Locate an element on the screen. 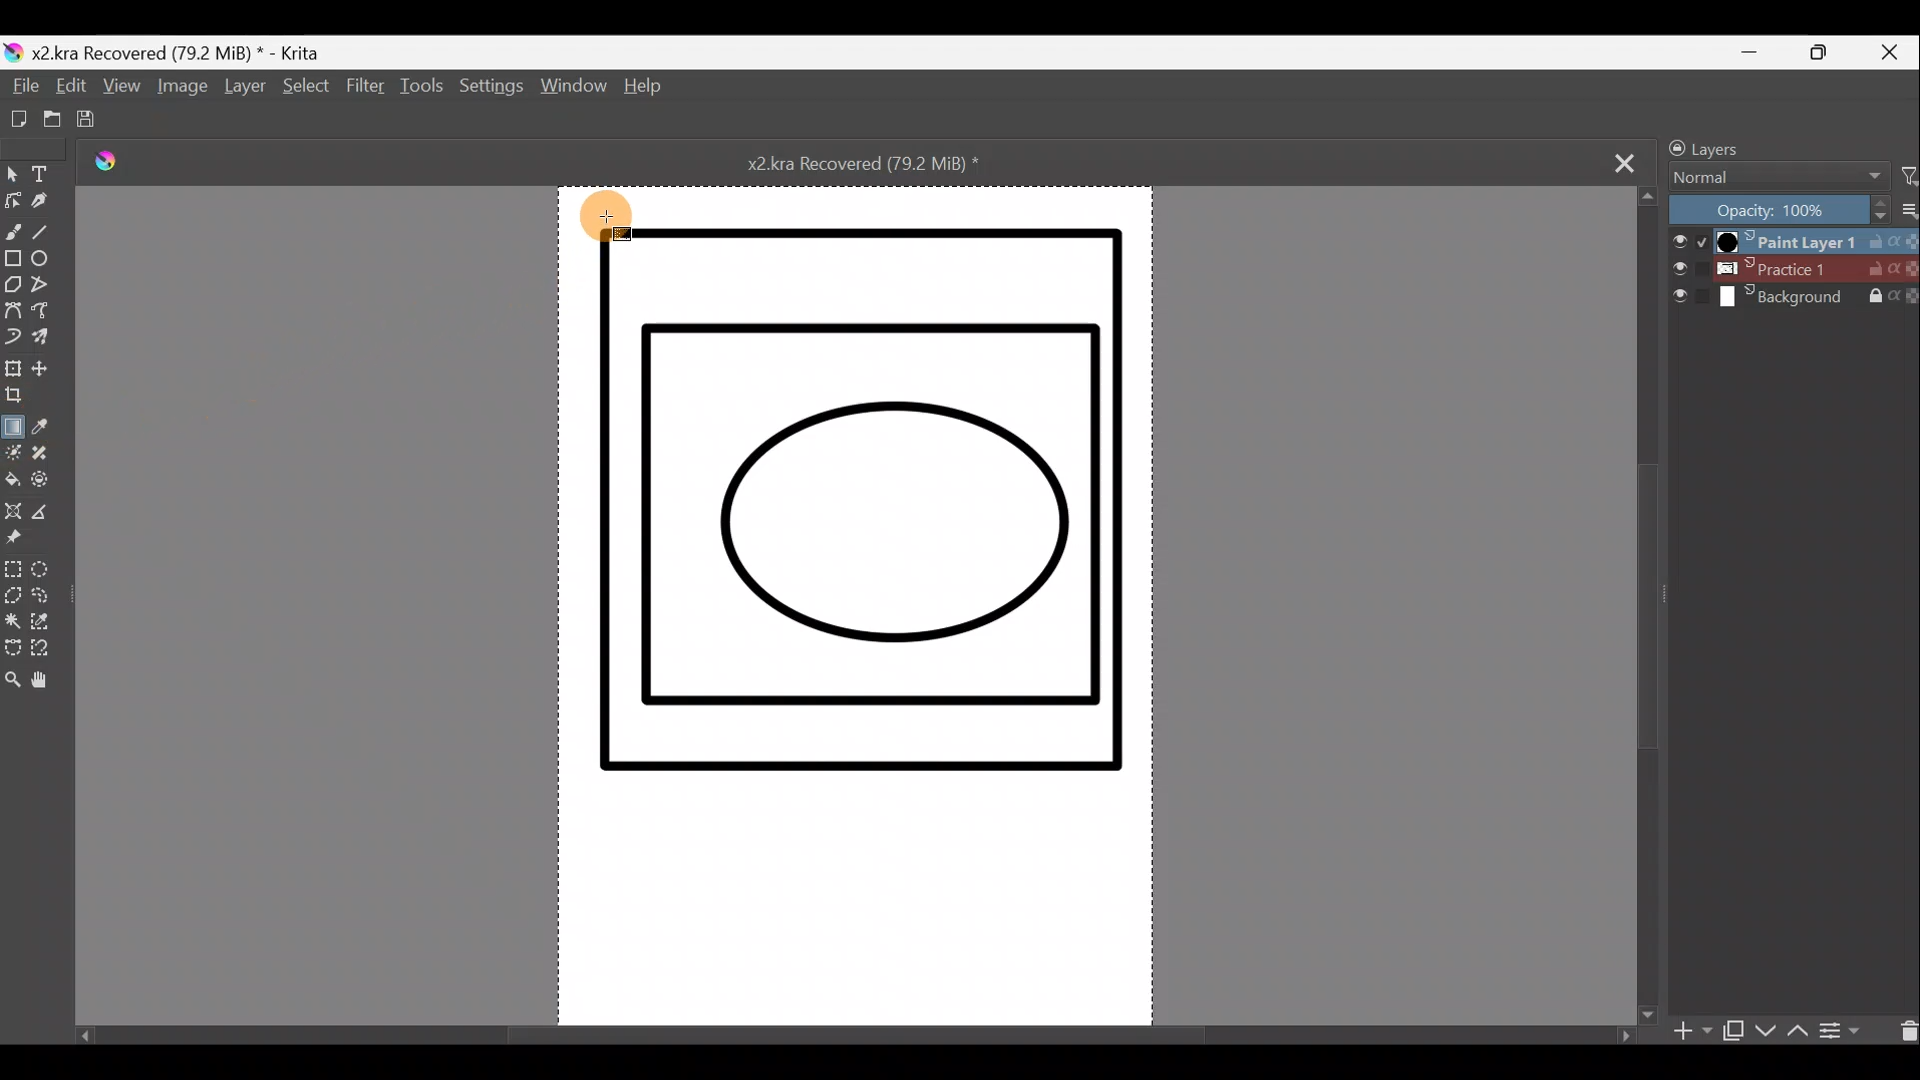 The height and width of the screenshot is (1080, 1920). Krita logo is located at coordinates (119, 165).